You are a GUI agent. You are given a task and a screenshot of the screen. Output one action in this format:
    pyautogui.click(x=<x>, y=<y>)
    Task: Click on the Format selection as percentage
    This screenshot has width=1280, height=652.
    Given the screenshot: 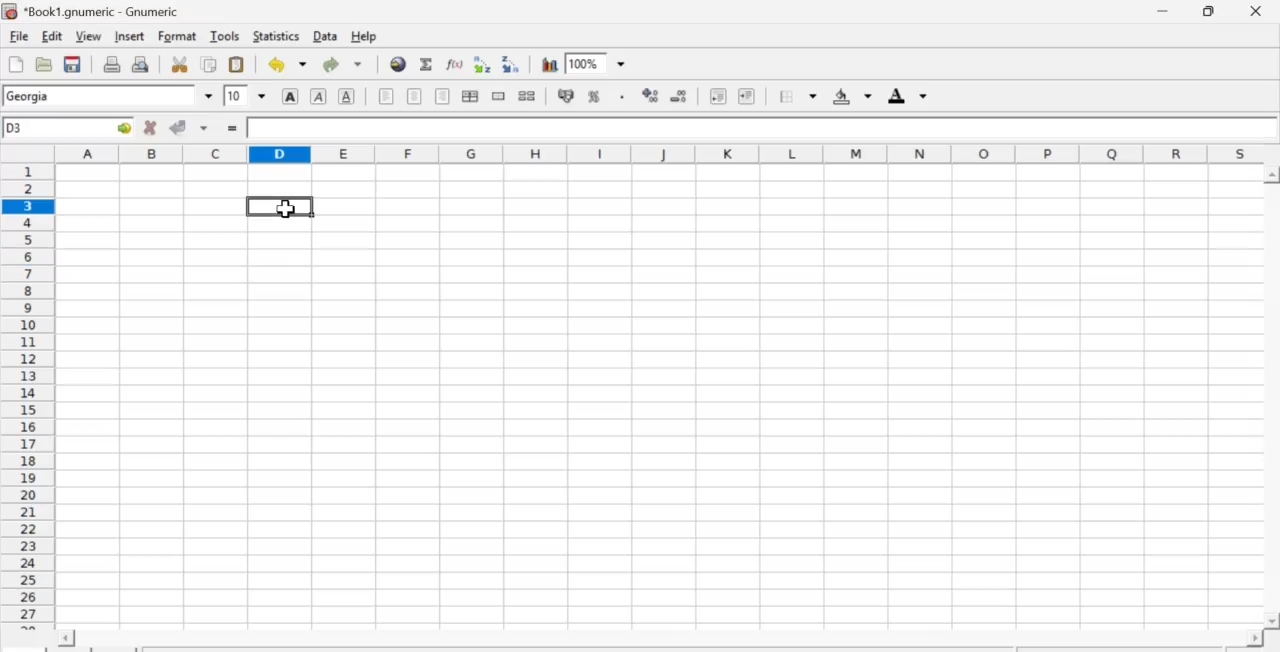 What is the action you would take?
    pyautogui.click(x=594, y=95)
    